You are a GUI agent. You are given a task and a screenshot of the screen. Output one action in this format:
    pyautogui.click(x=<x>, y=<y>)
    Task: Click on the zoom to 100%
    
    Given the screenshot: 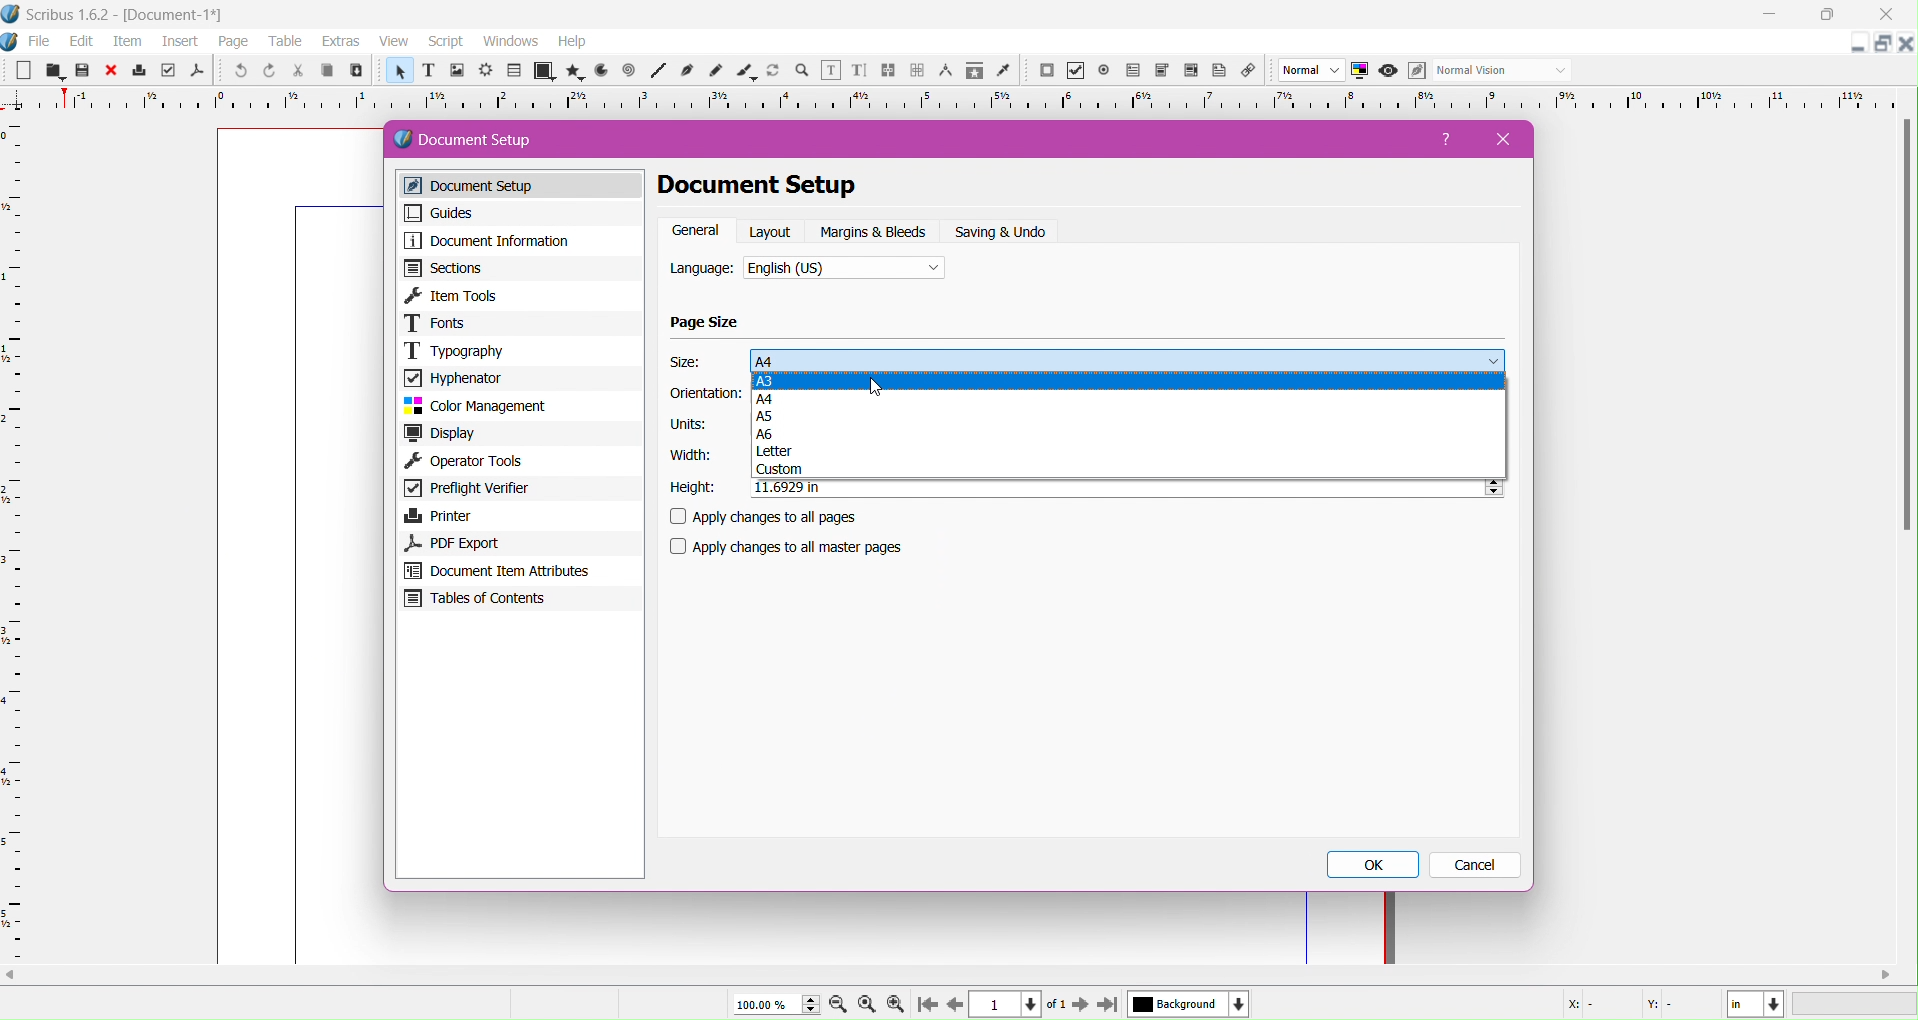 What is the action you would take?
    pyautogui.click(x=869, y=1005)
    